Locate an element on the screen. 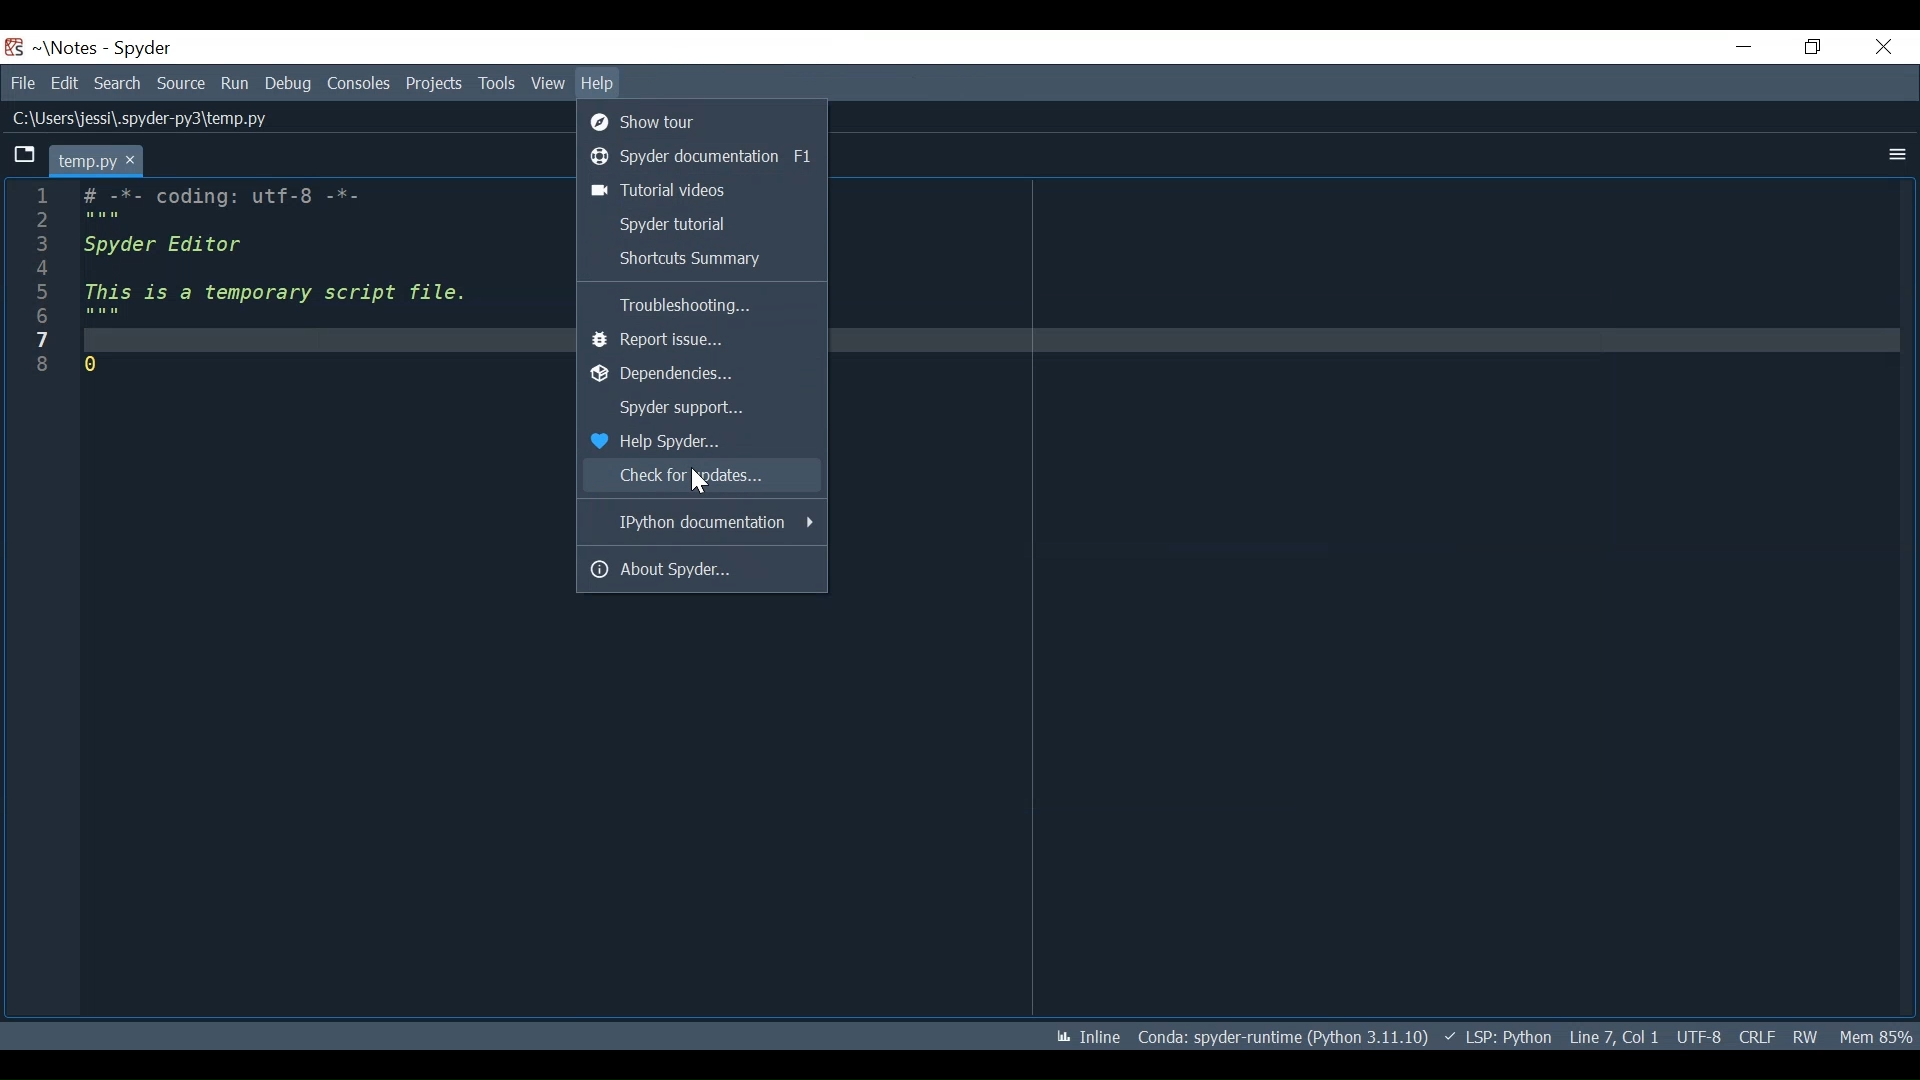 The image size is (1920, 1080). Help is located at coordinates (601, 81).